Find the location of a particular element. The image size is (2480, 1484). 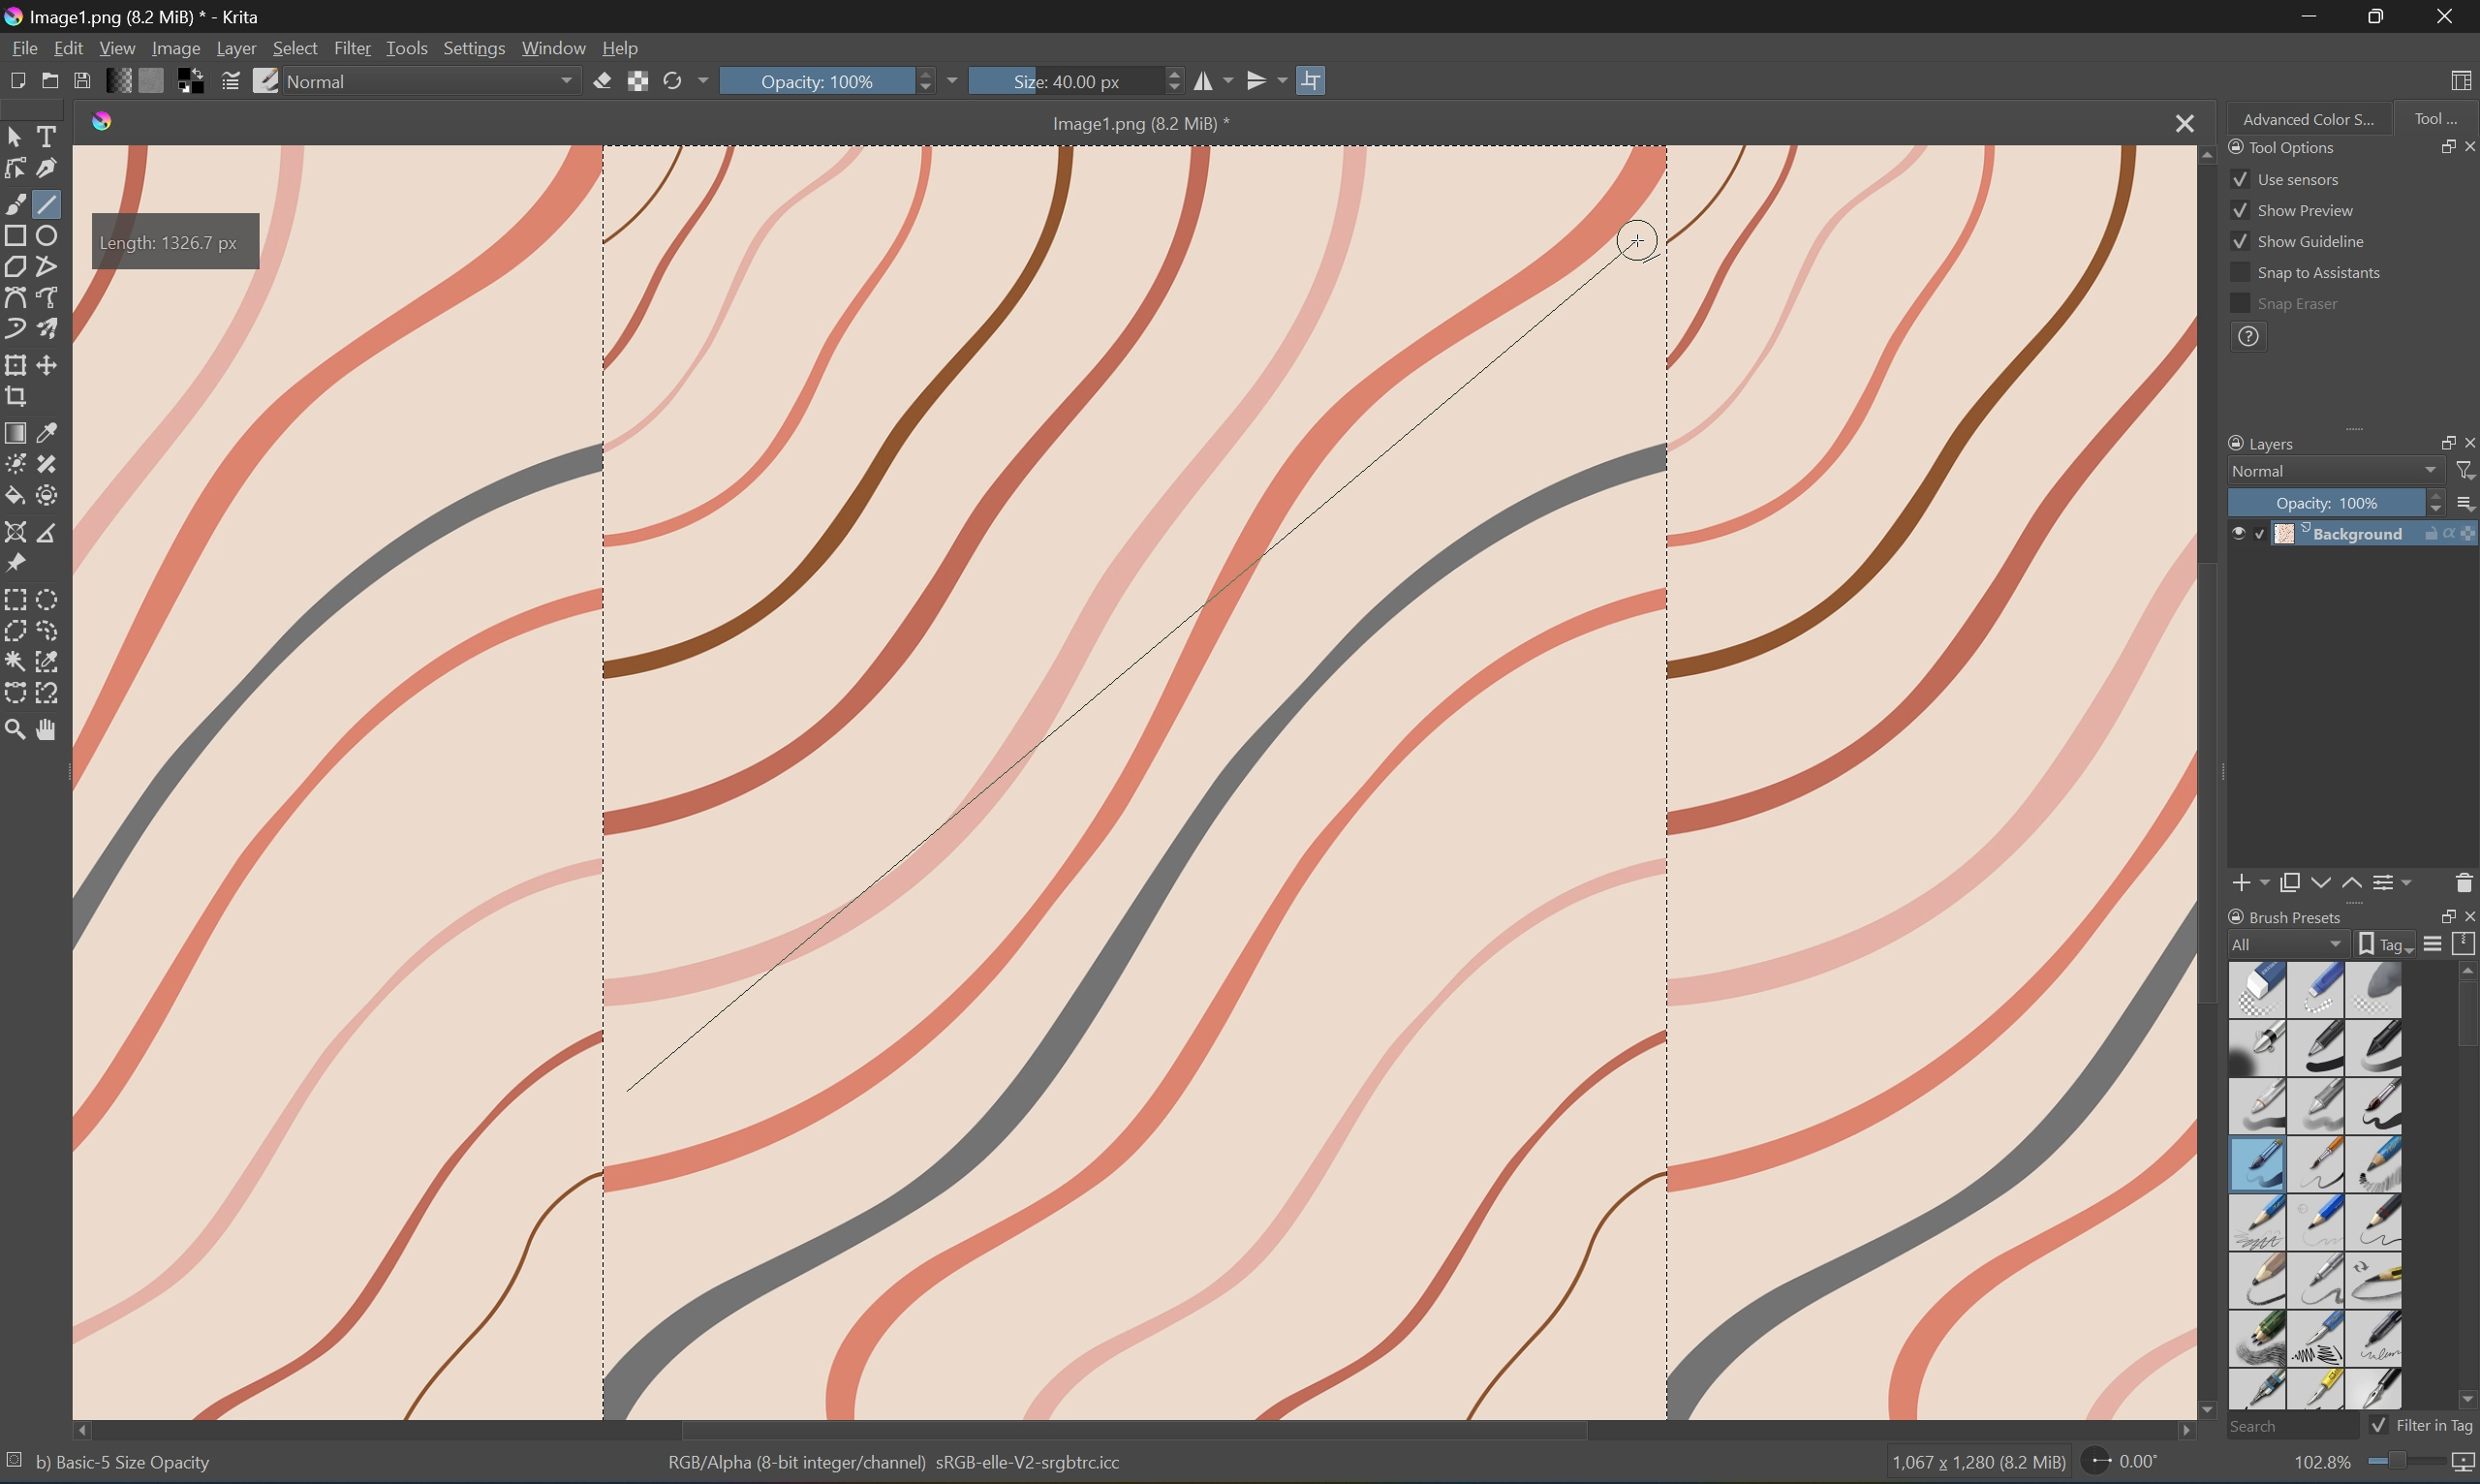

Choose workspace is located at coordinates (2465, 80).